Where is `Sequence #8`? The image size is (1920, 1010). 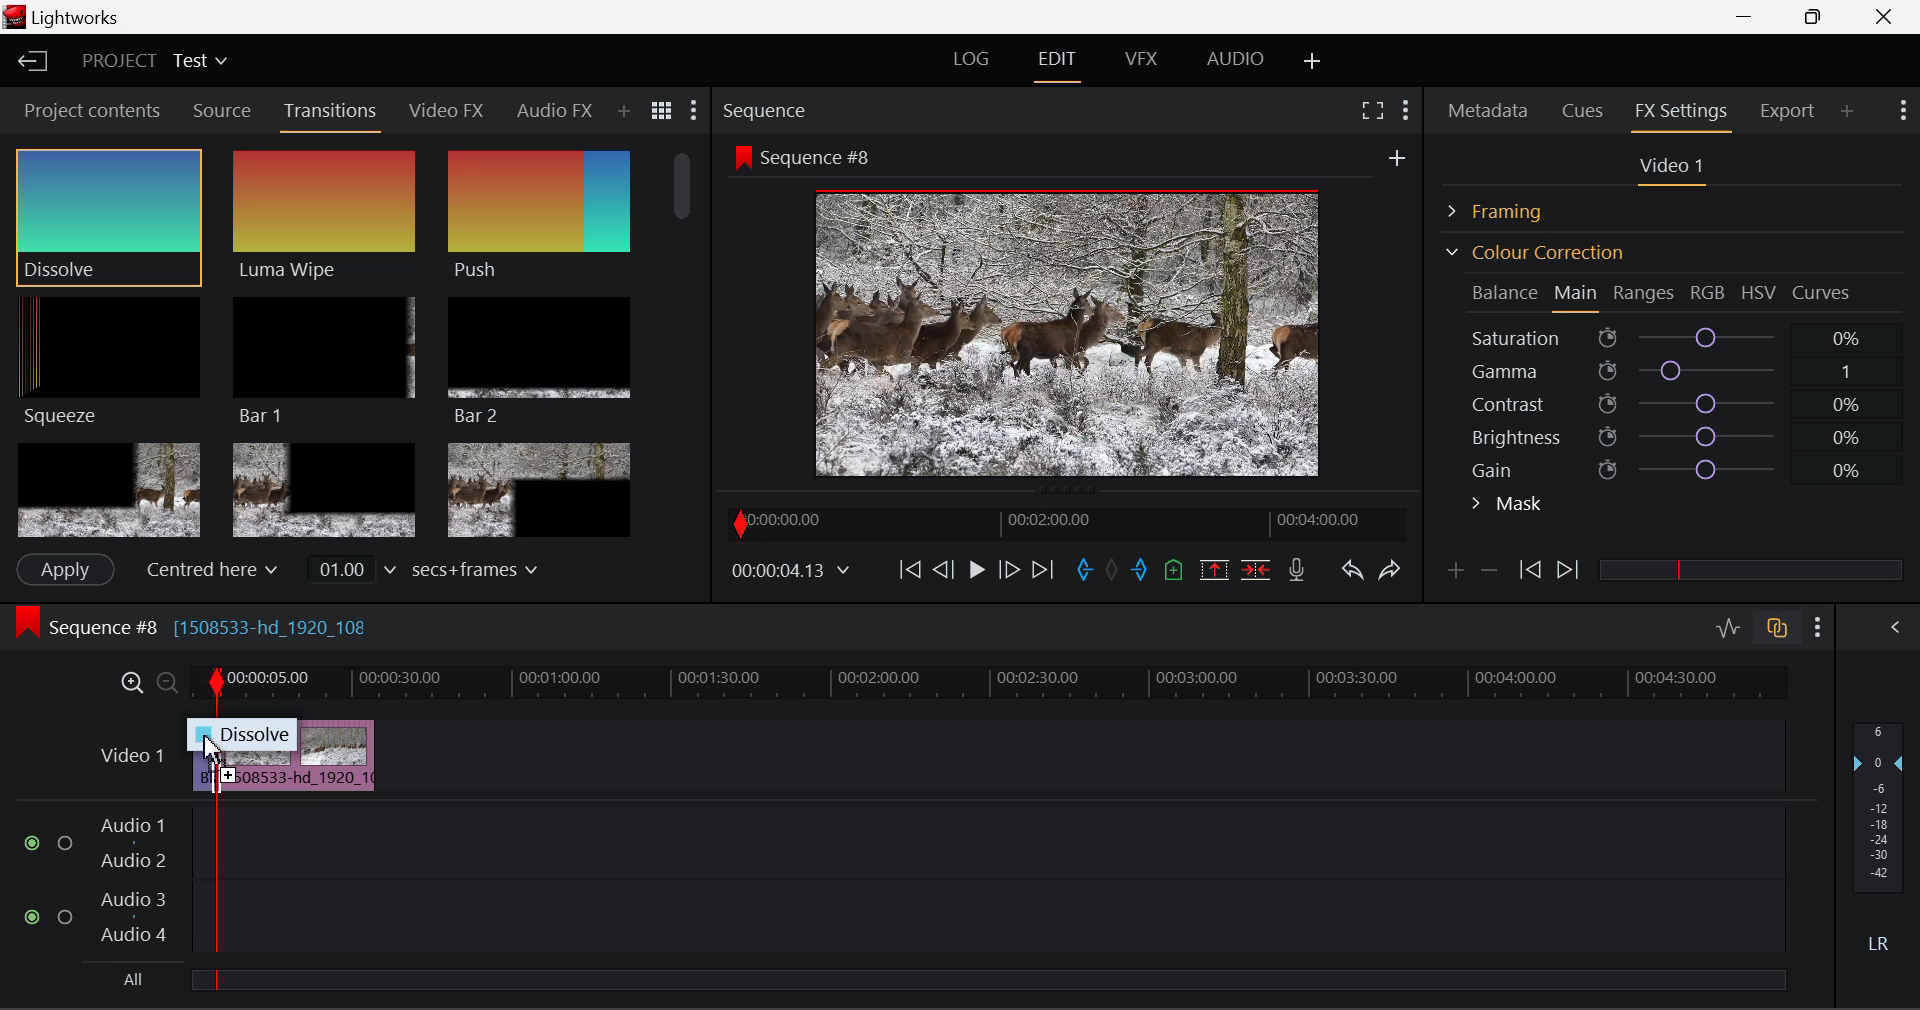
Sequence #8 is located at coordinates (220, 622).